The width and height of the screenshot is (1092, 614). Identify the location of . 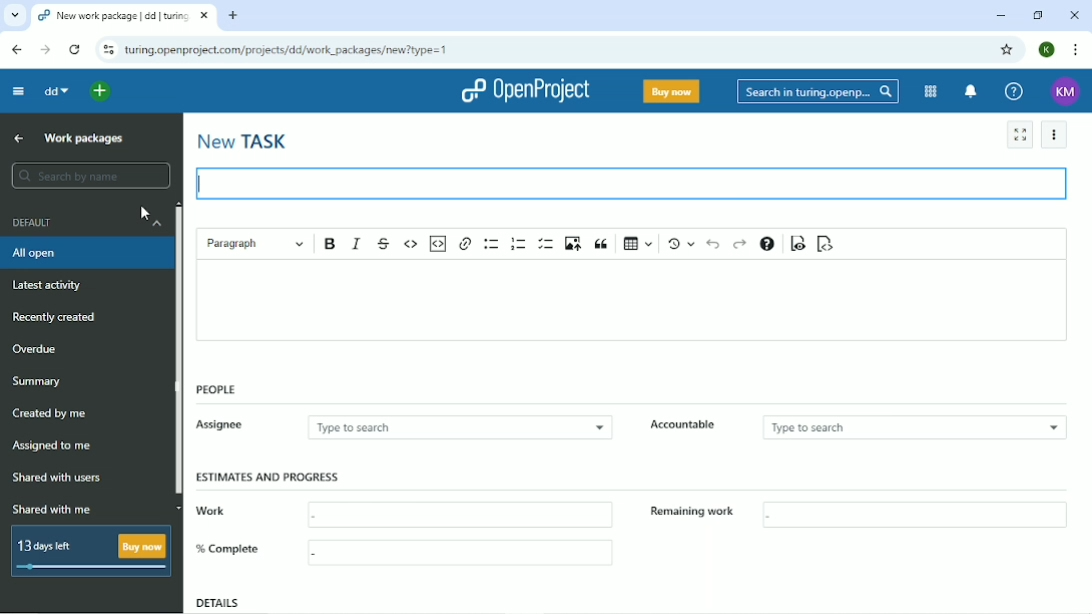
(767, 243).